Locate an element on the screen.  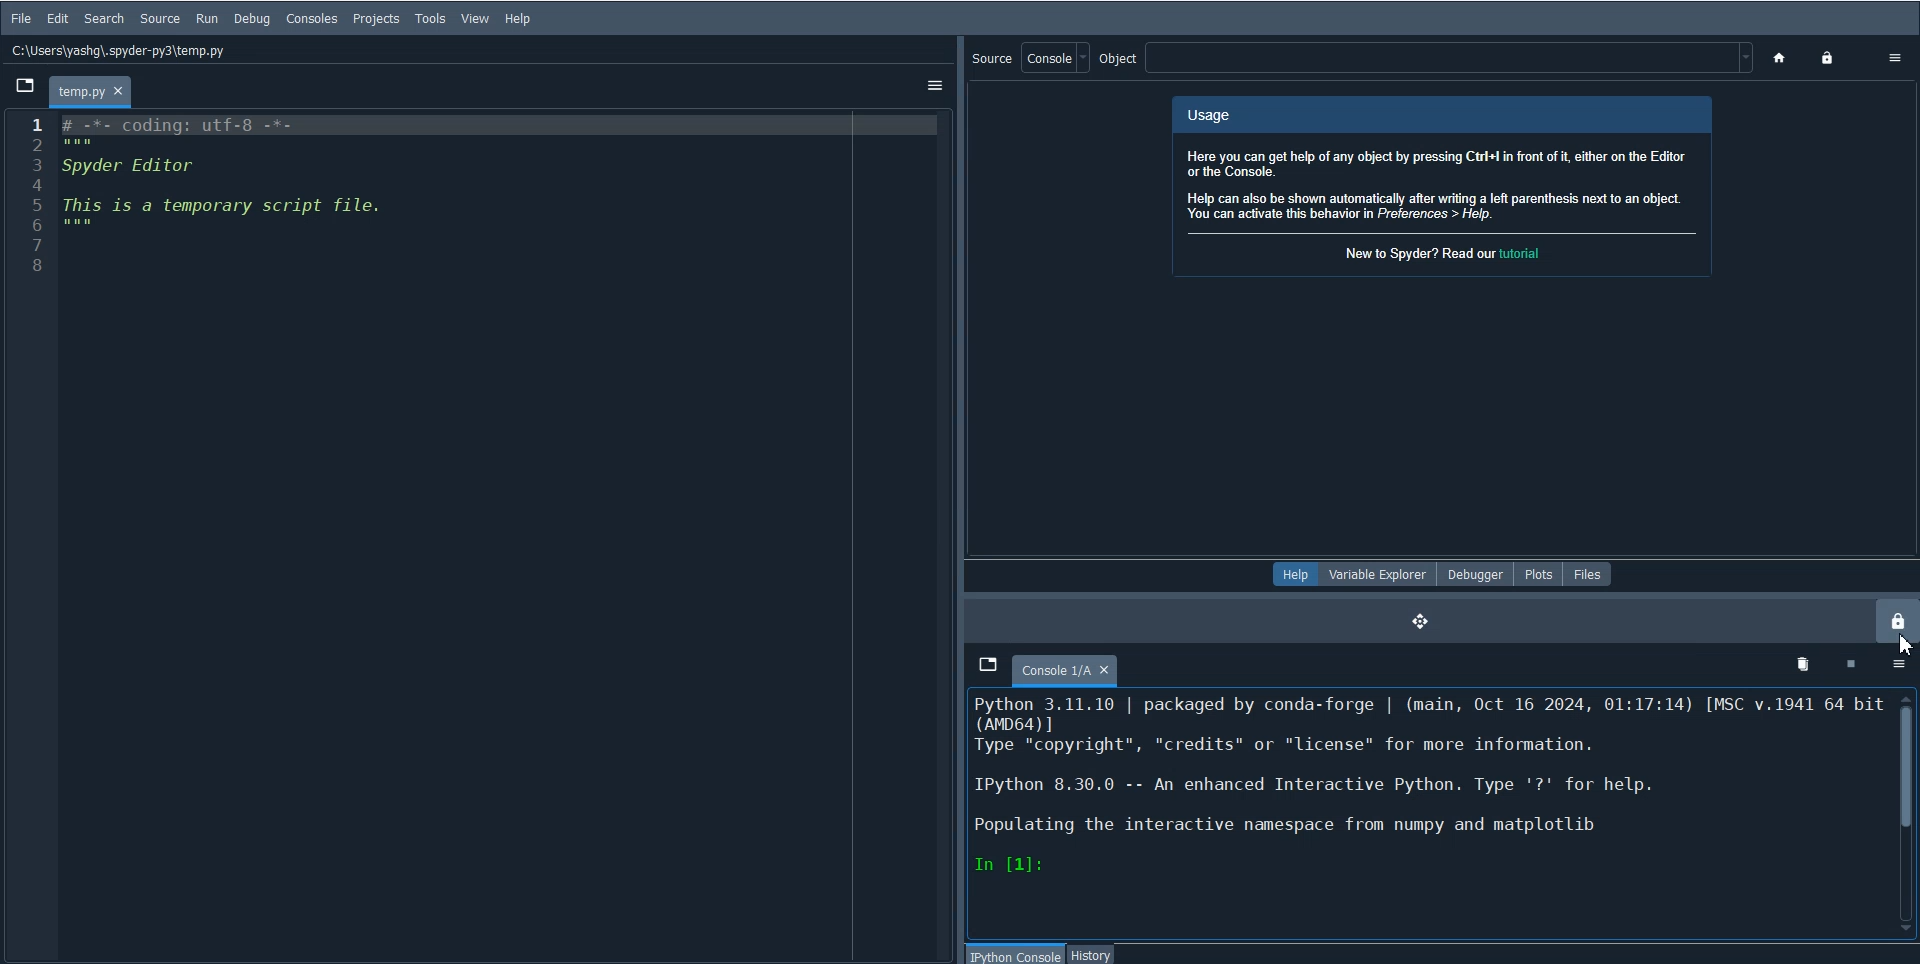
Files is located at coordinates (1588, 574).